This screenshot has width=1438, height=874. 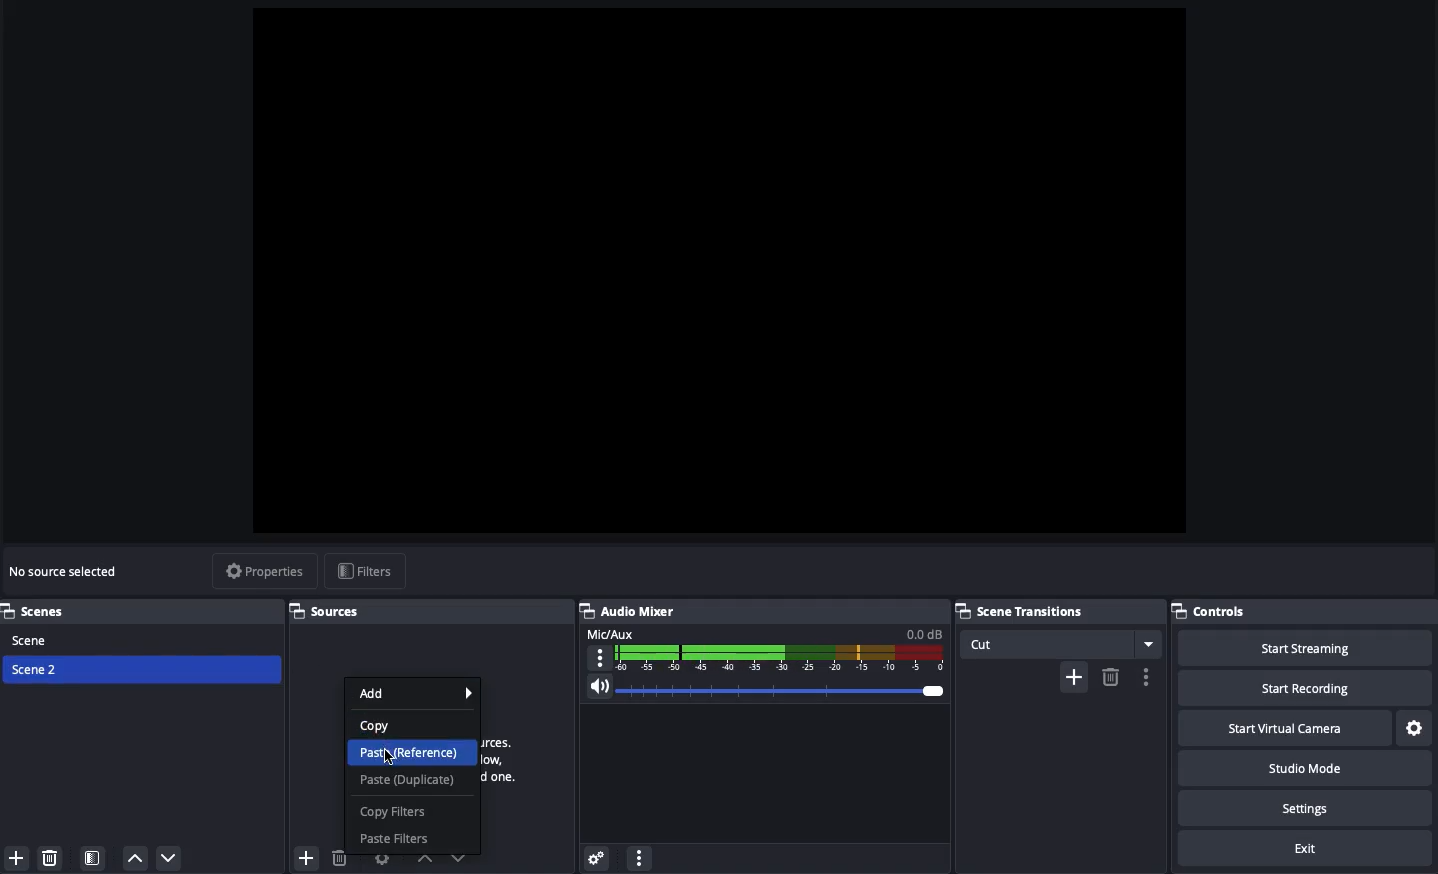 I want to click on Volume, so click(x=767, y=687).